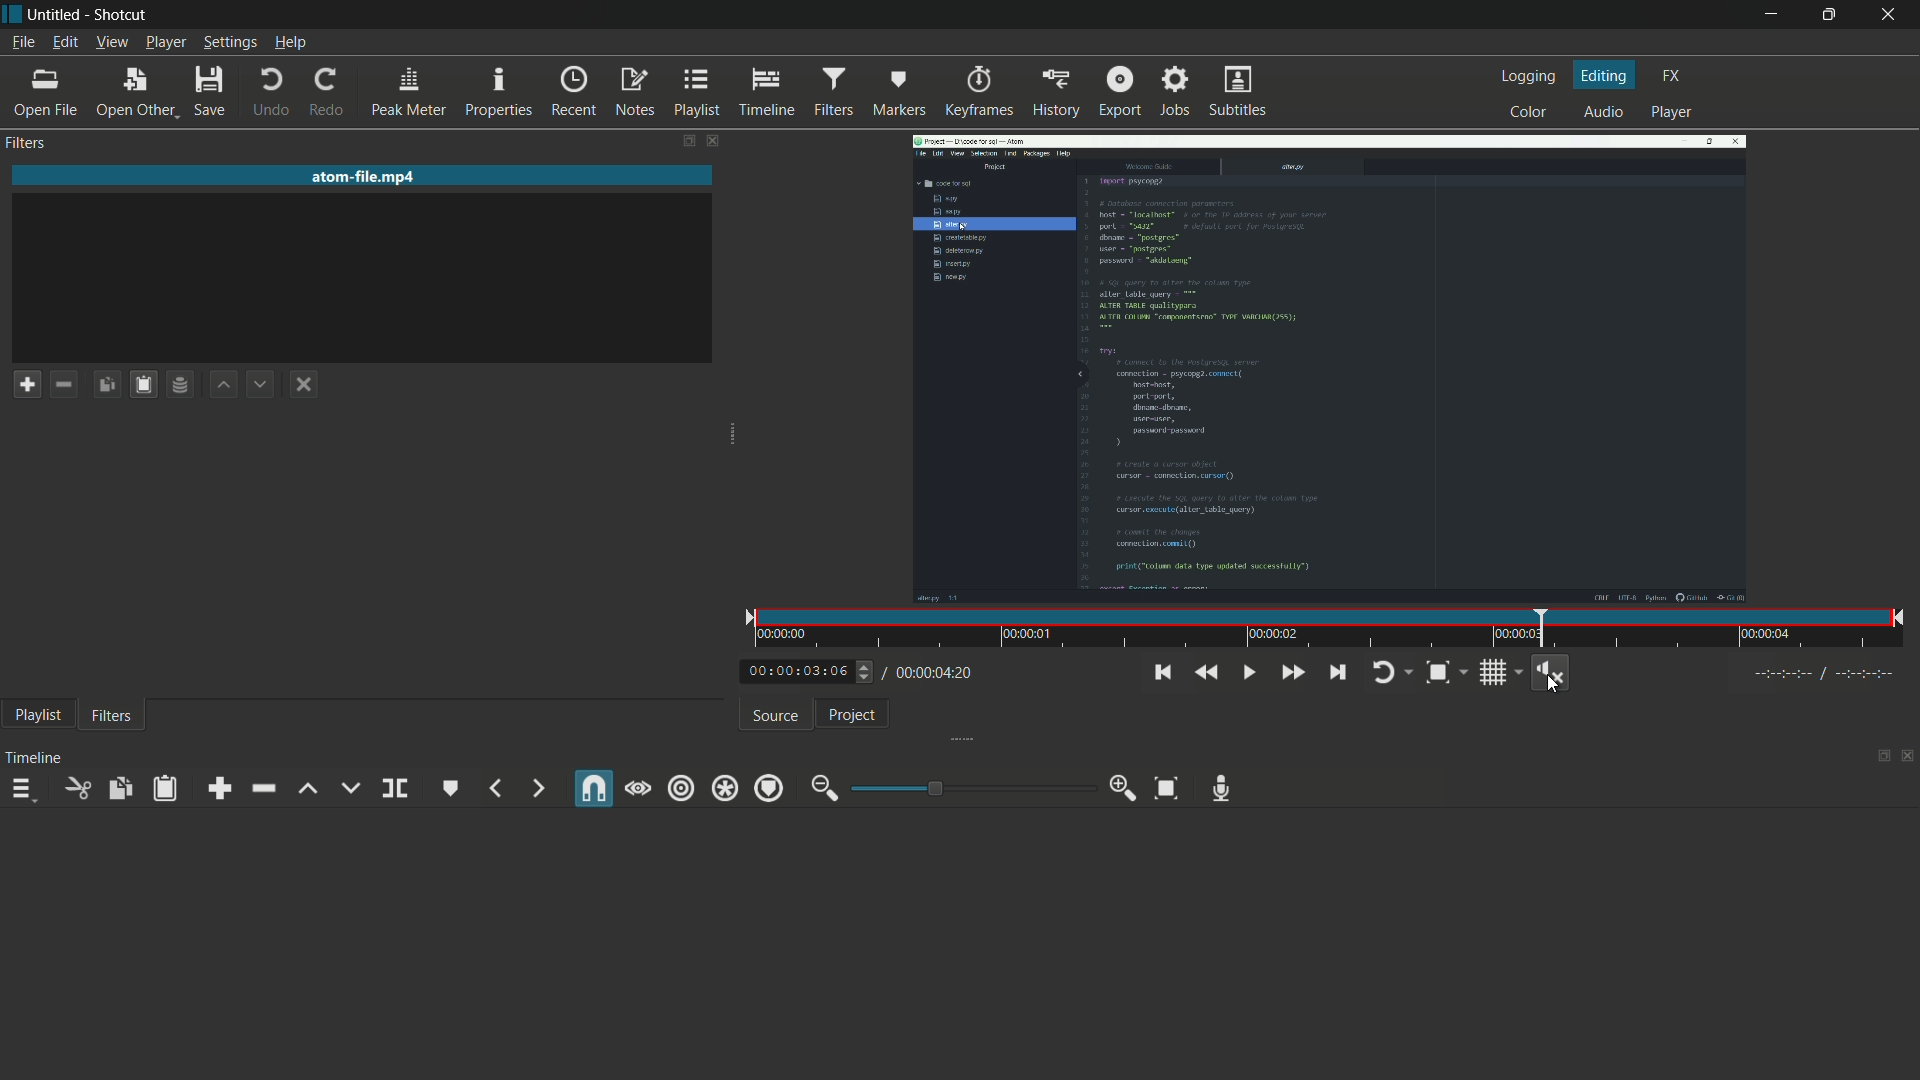  Describe the element at coordinates (1222, 789) in the screenshot. I see `record audio` at that location.